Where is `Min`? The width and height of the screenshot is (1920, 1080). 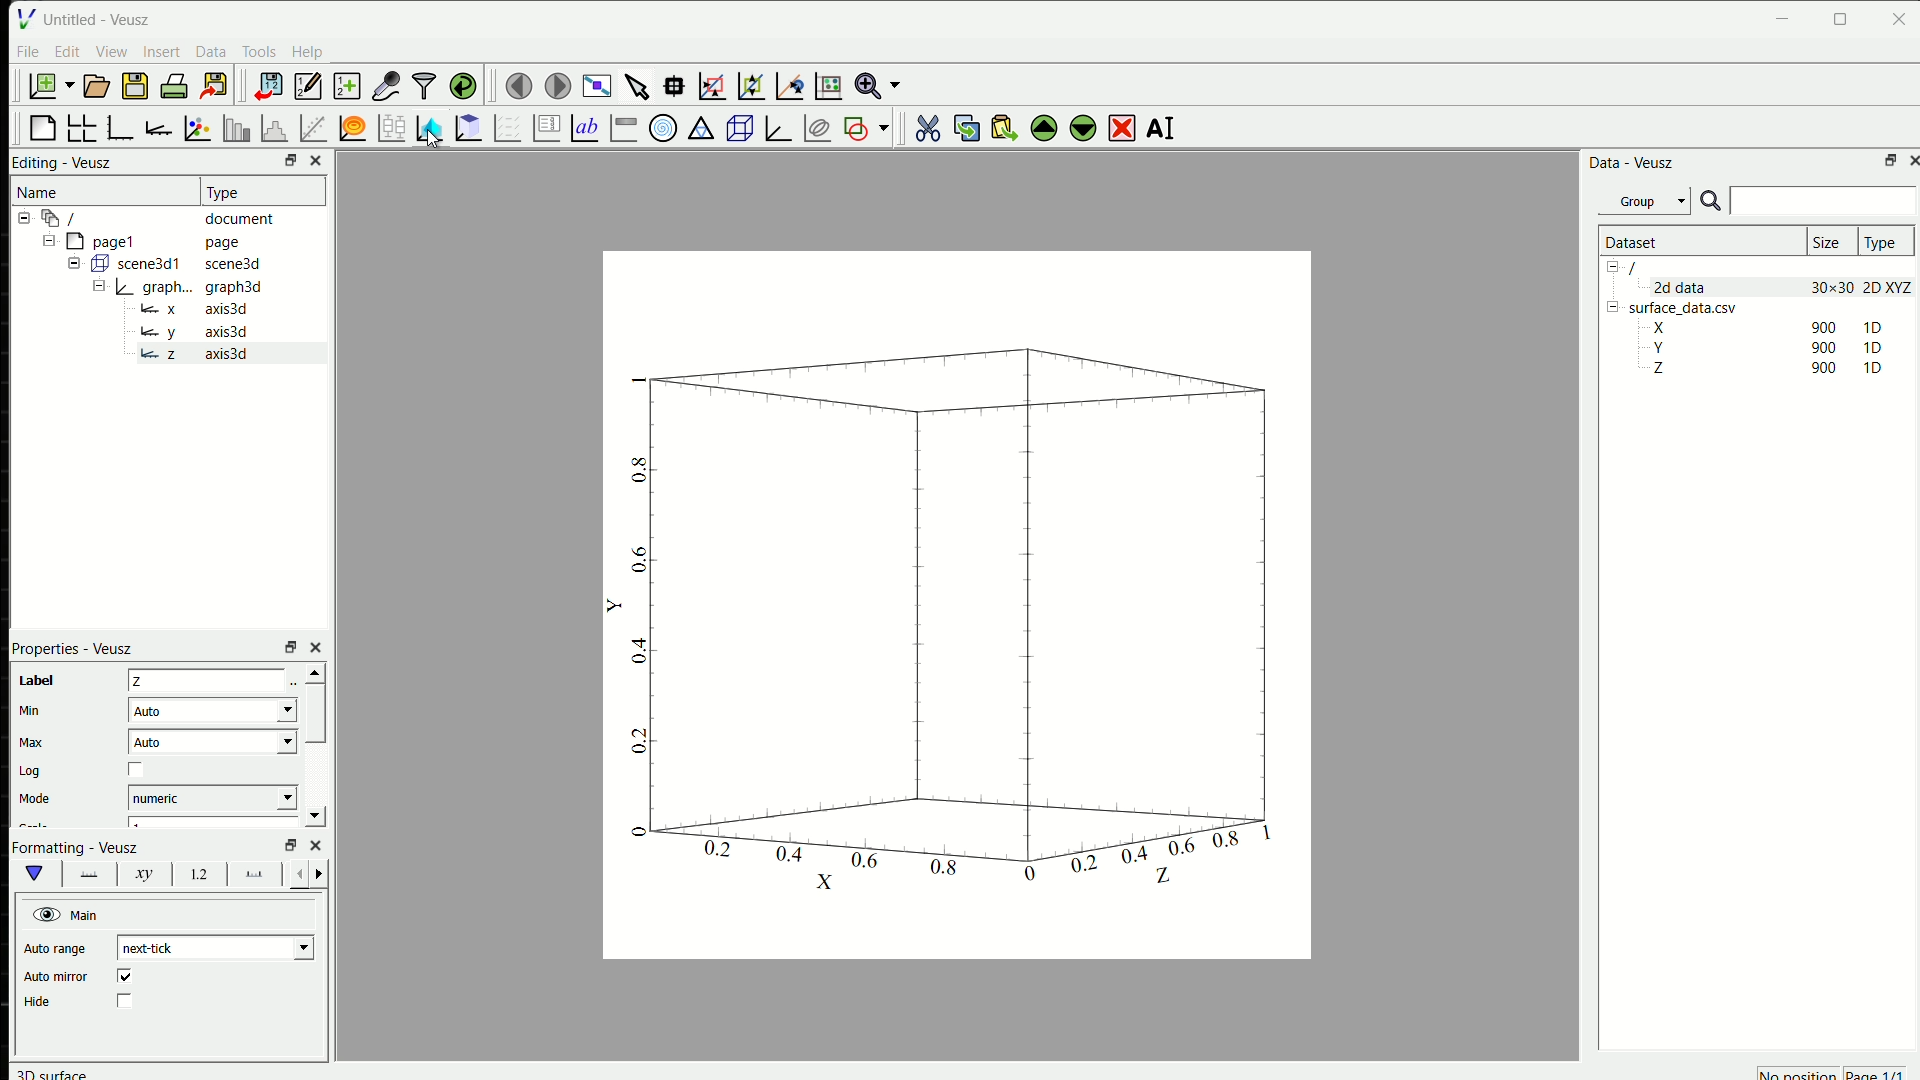 Min is located at coordinates (30, 710).